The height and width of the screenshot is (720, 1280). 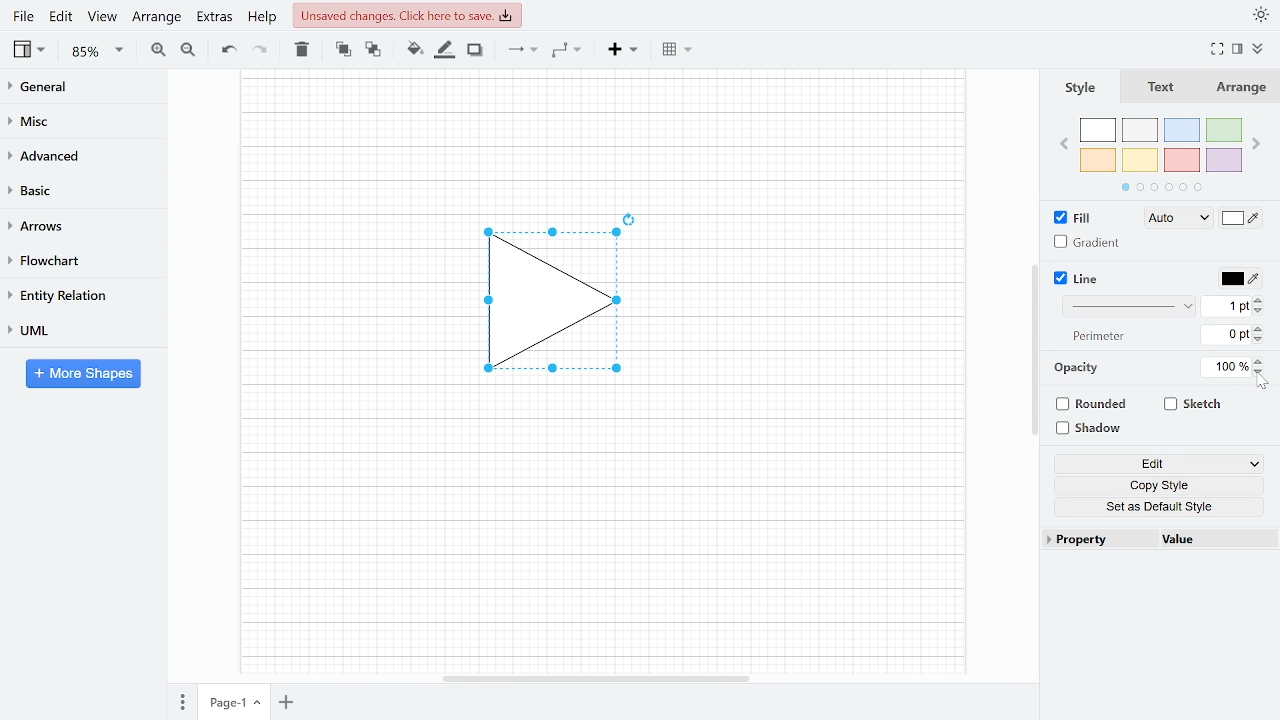 What do you see at coordinates (410, 15) in the screenshot?
I see `Unsaved changes. Click here to save` at bounding box center [410, 15].